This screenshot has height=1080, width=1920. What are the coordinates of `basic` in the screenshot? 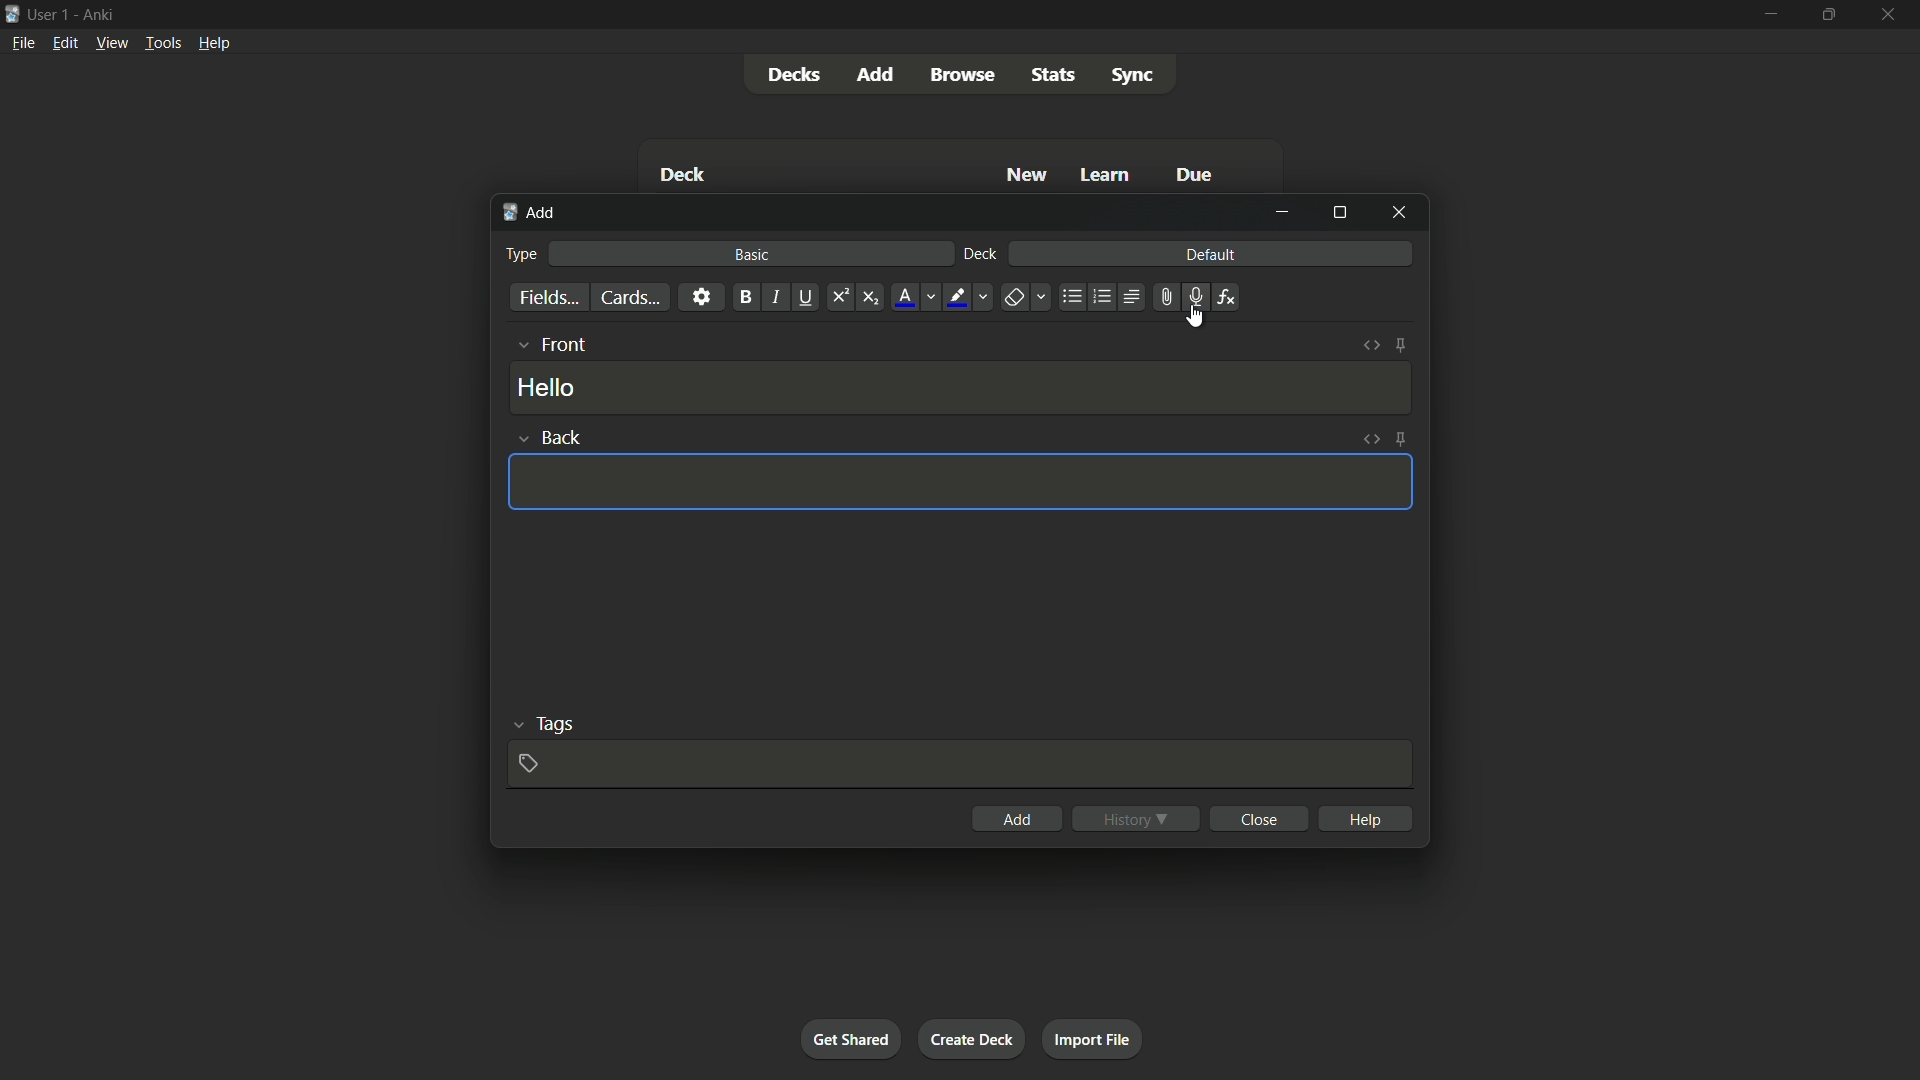 It's located at (749, 255).